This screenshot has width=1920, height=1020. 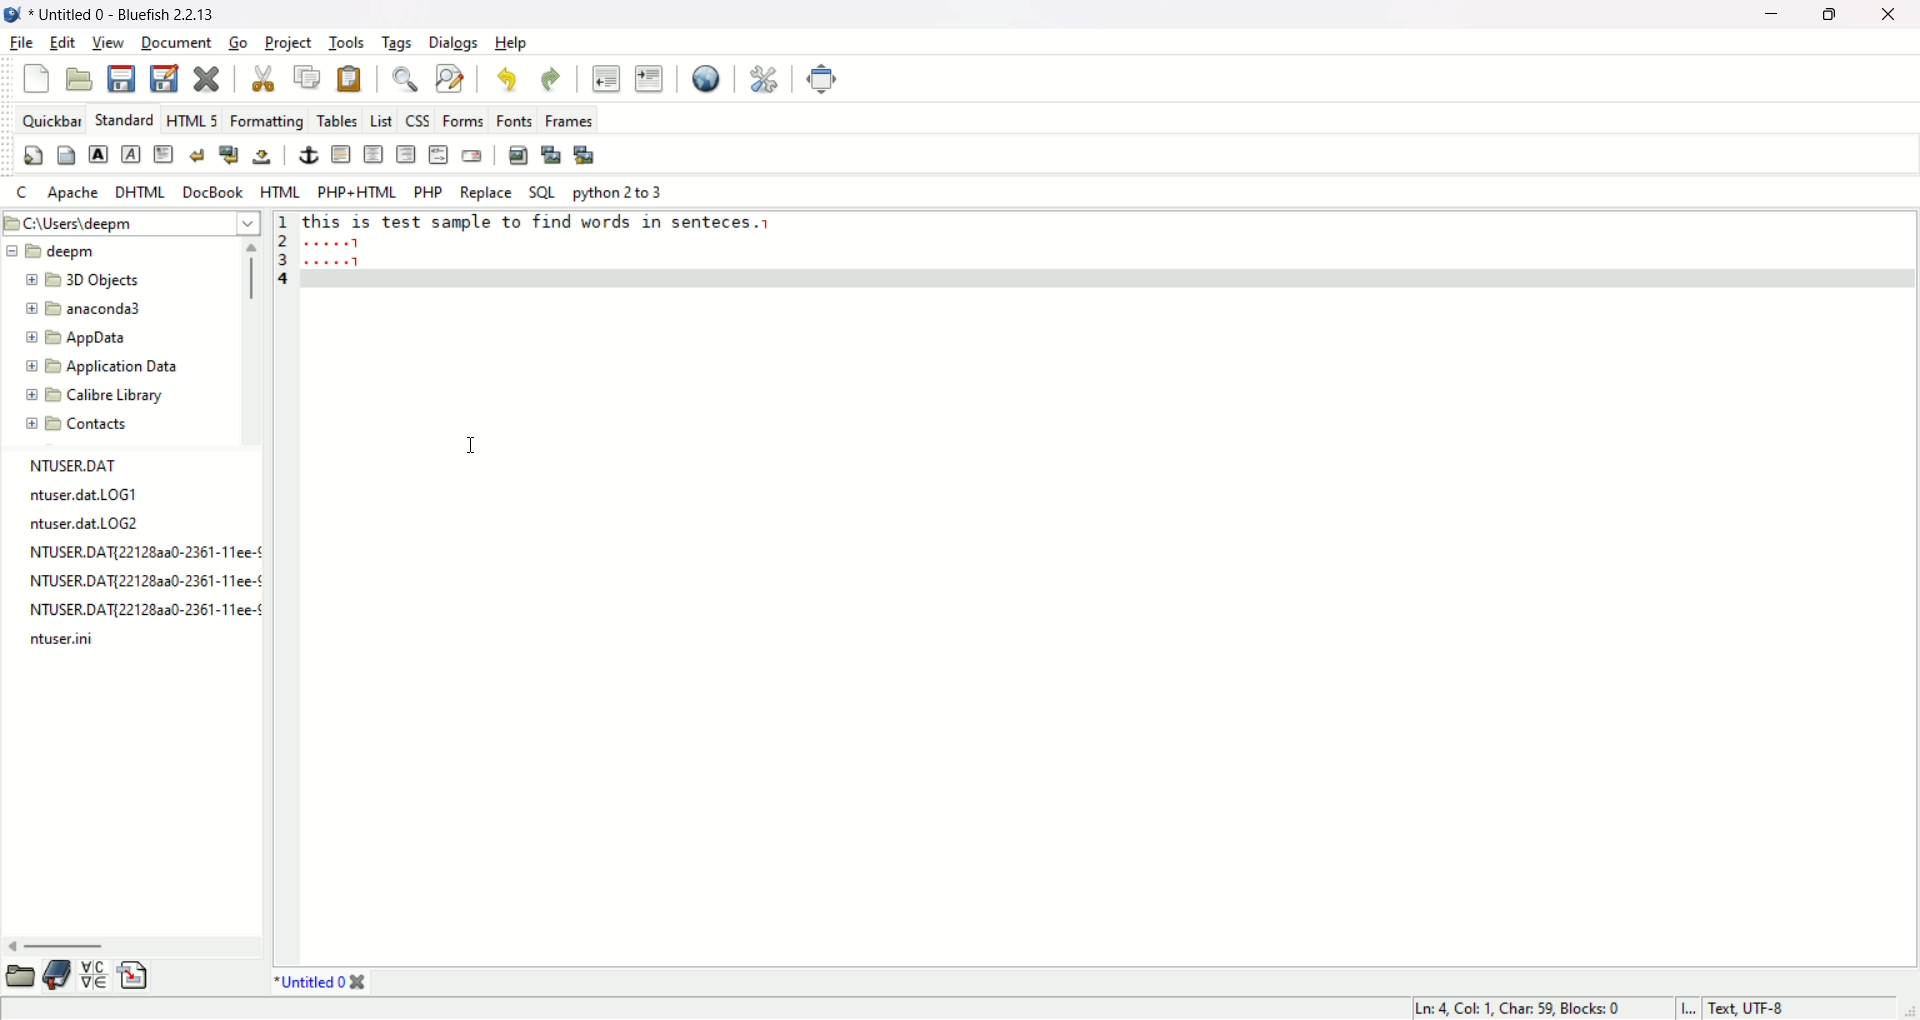 What do you see at coordinates (94, 977) in the screenshot?
I see `charmap` at bounding box center [94, 977].